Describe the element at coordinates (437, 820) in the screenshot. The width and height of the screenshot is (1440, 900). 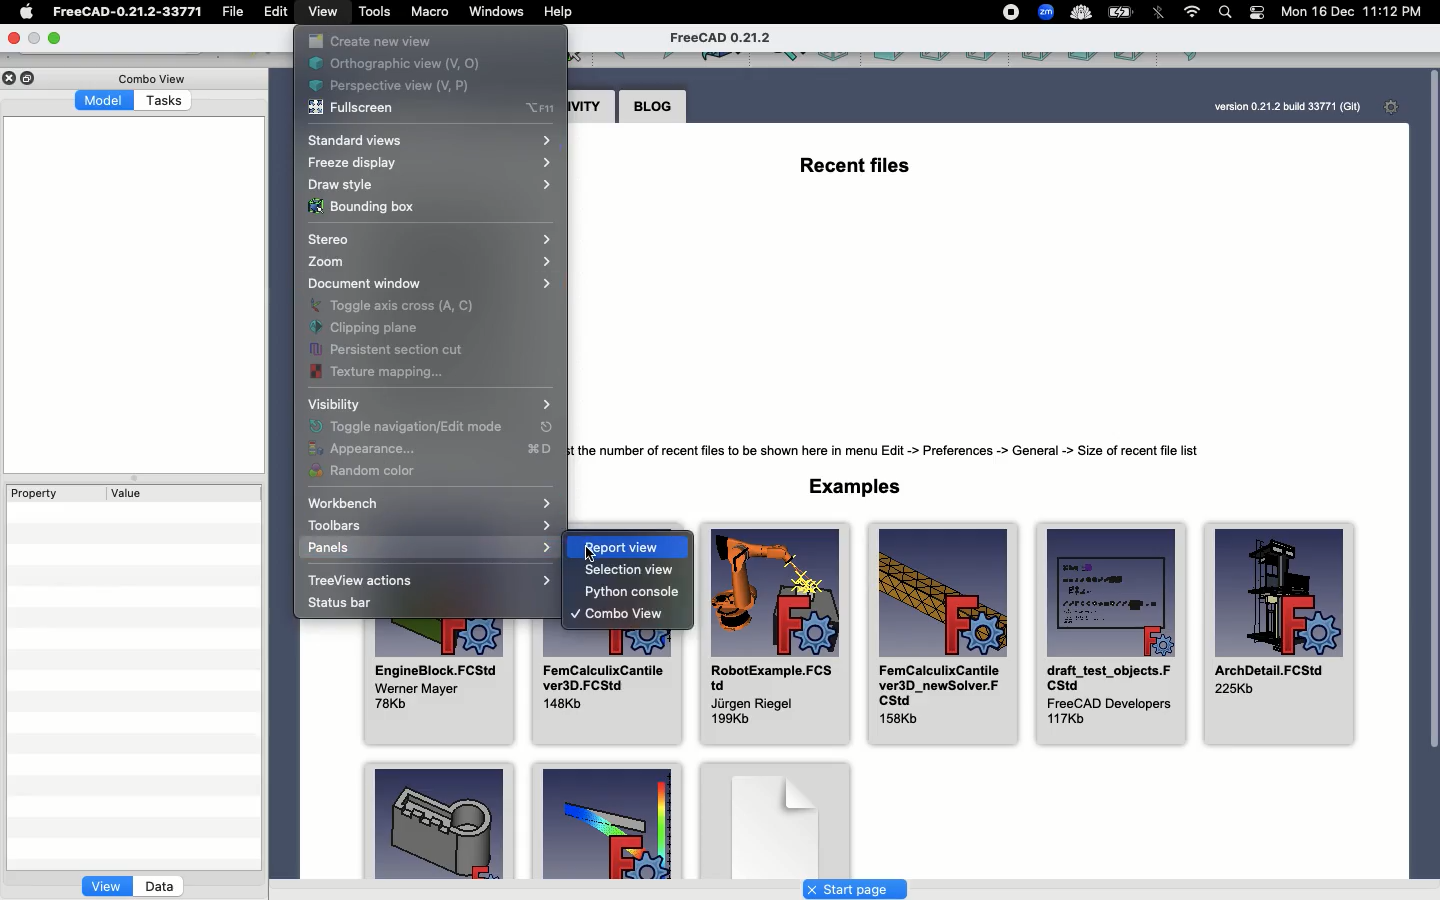
I see `Examples` at that location.